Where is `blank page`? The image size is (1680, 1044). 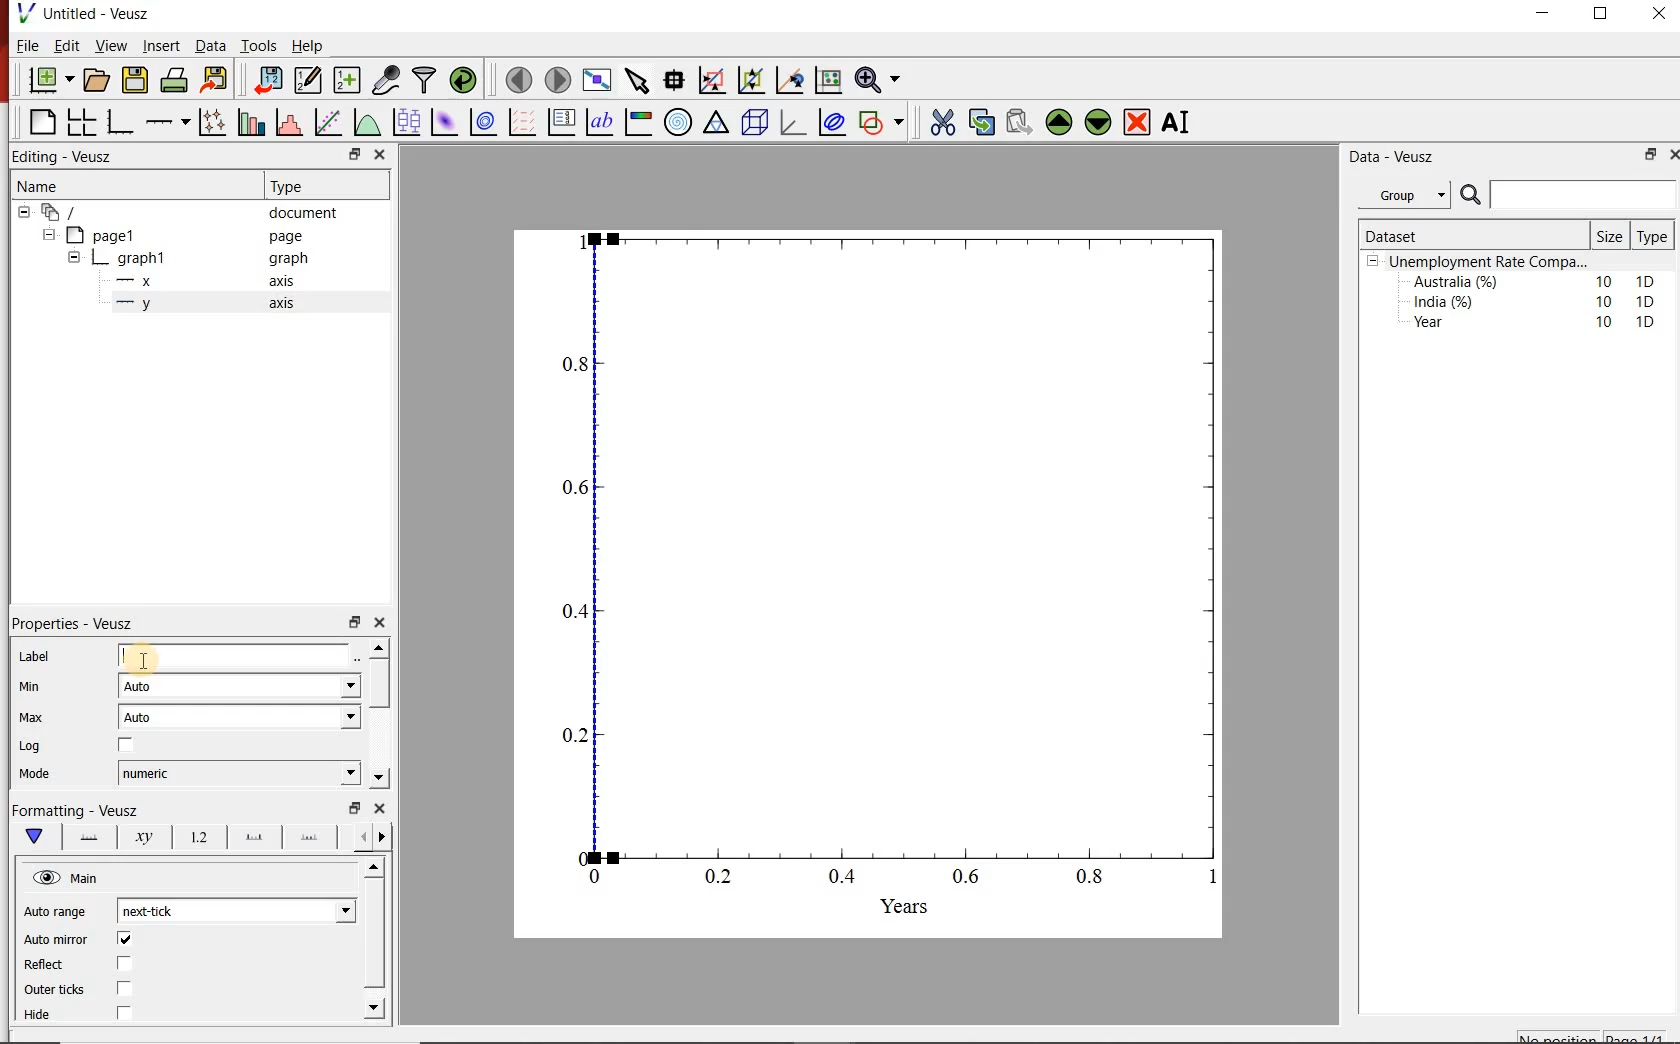
blank page is located at coordinates (41, 120).